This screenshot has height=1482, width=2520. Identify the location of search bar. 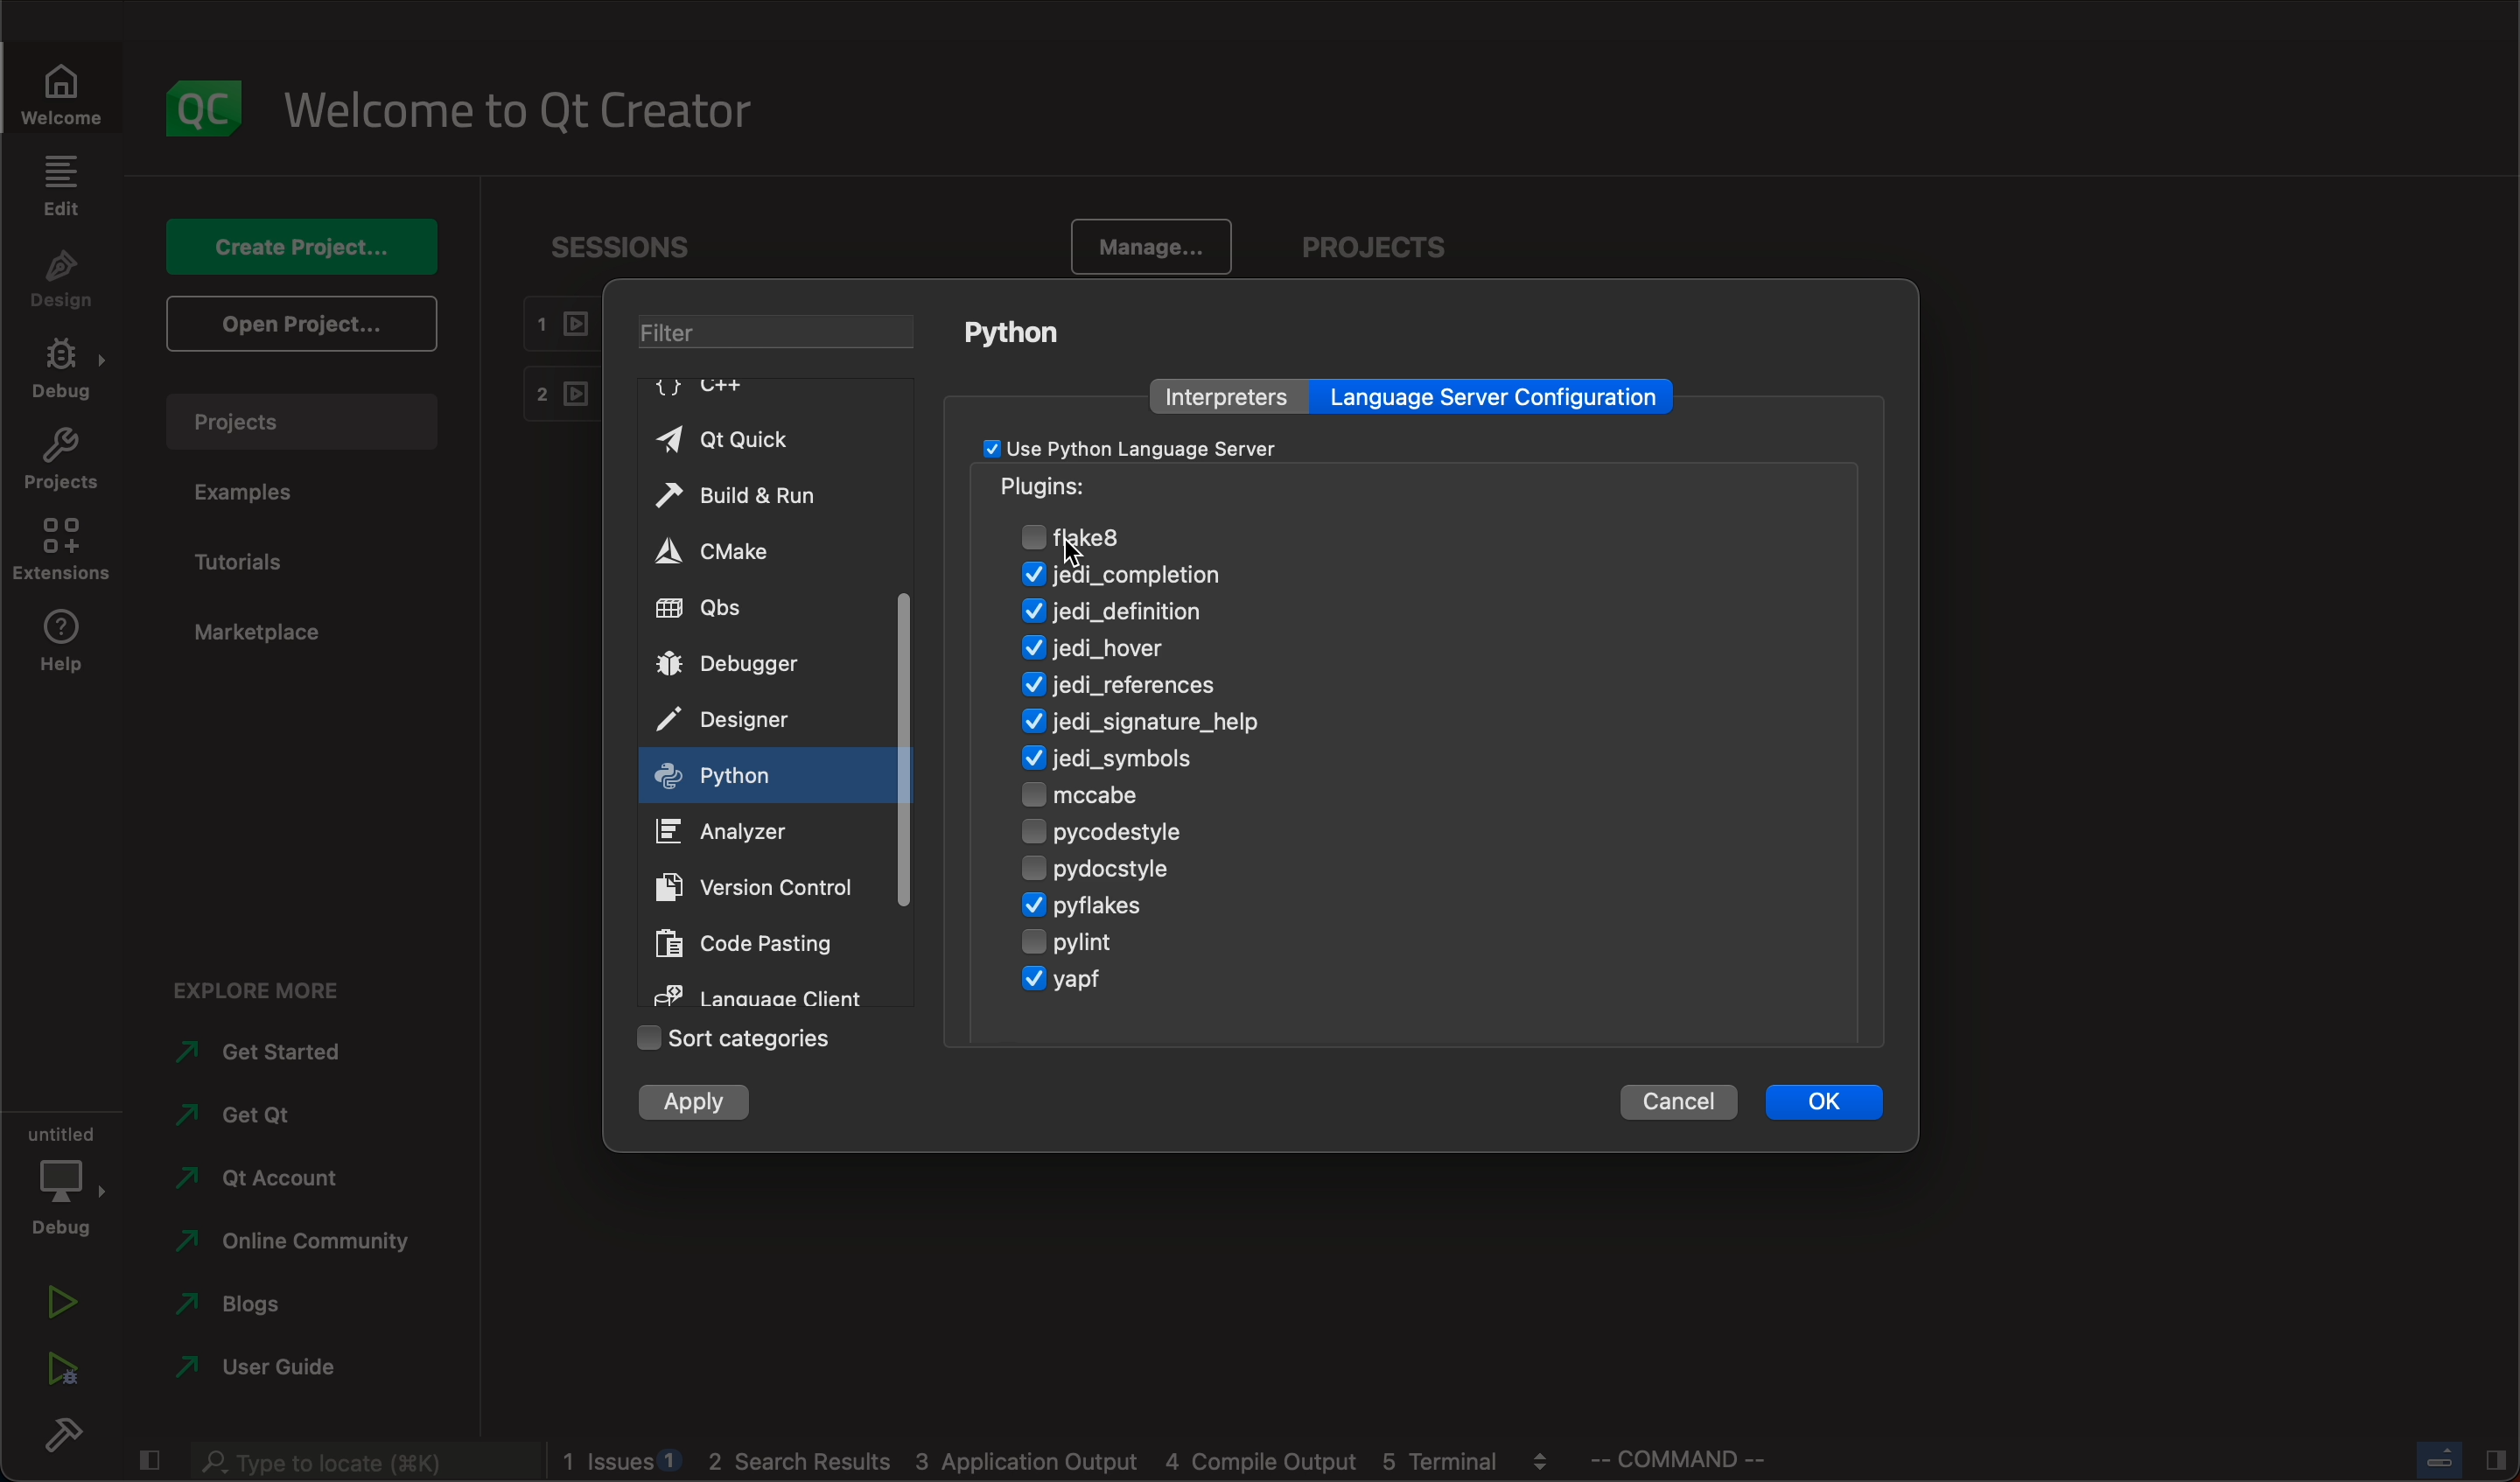
(360, 1461).